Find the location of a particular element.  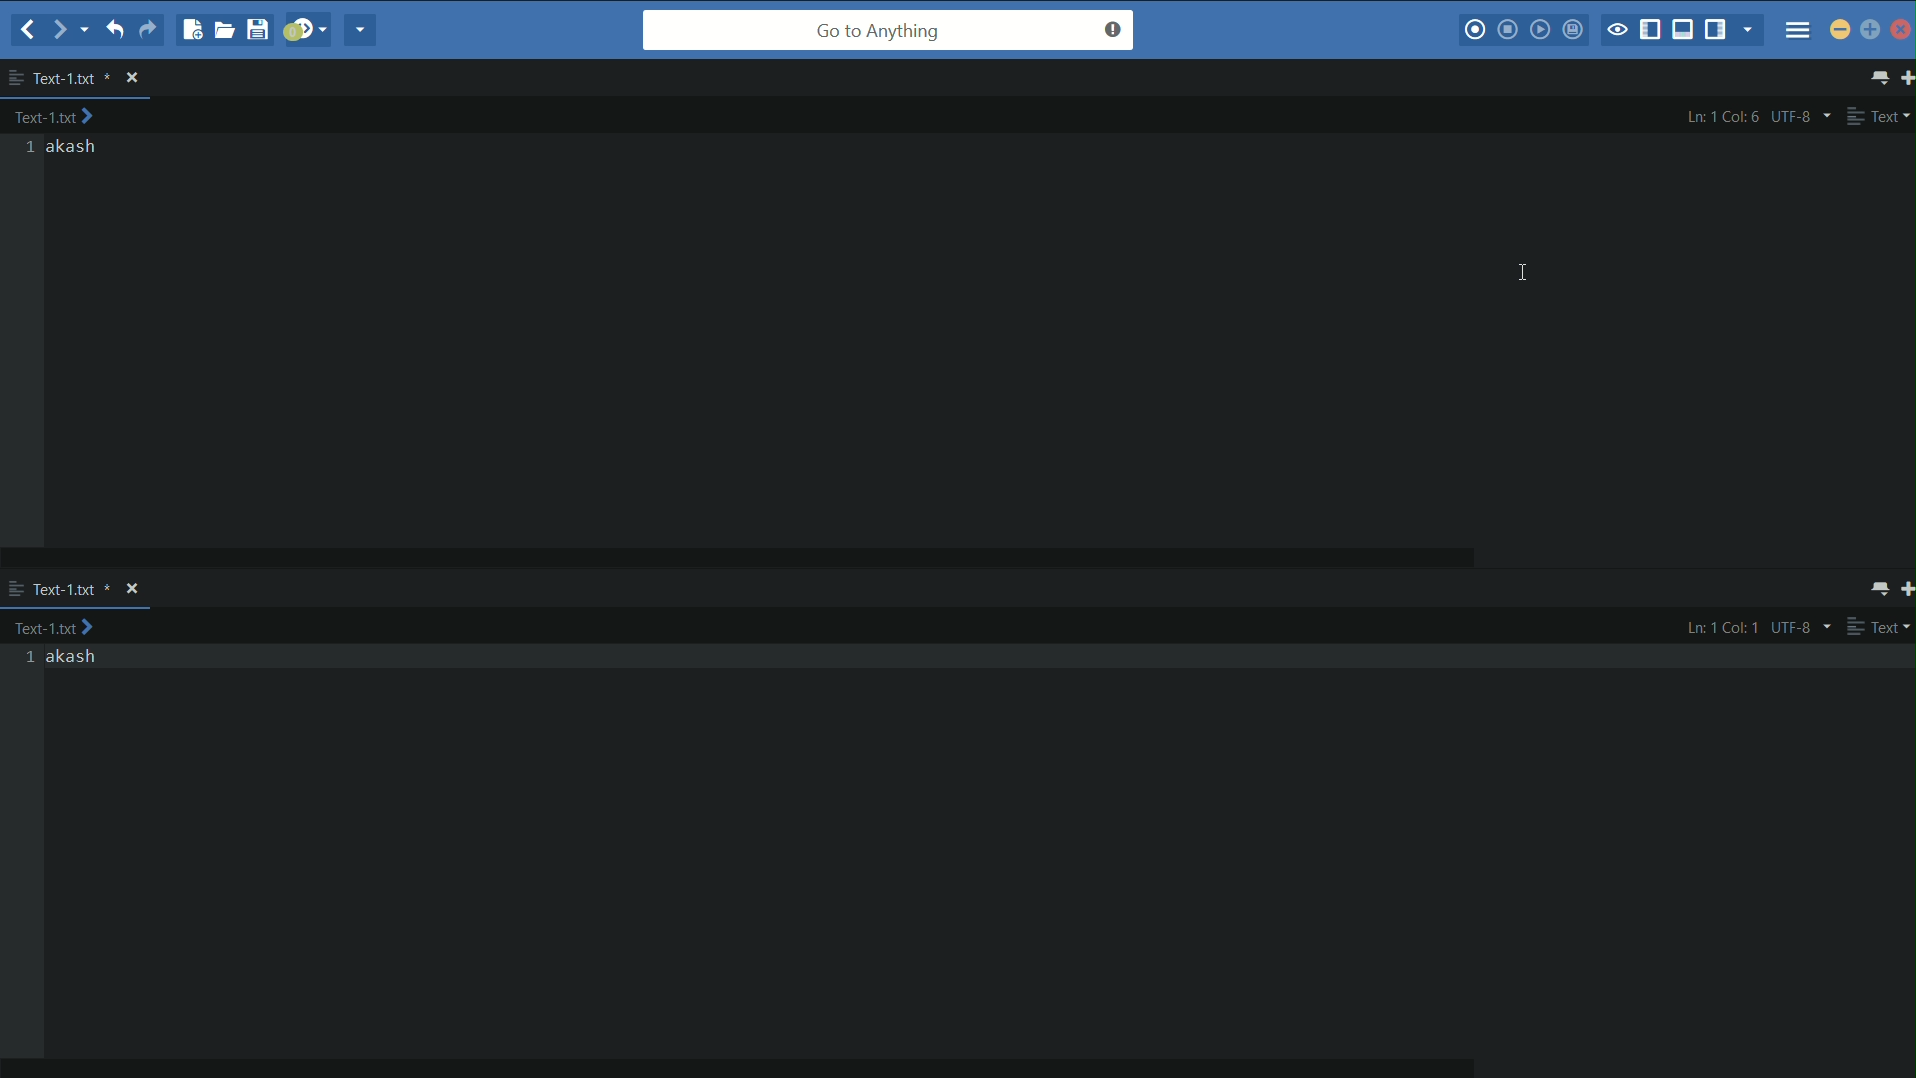

Line 1 Column 6 is located at coordinates (1724, 116).